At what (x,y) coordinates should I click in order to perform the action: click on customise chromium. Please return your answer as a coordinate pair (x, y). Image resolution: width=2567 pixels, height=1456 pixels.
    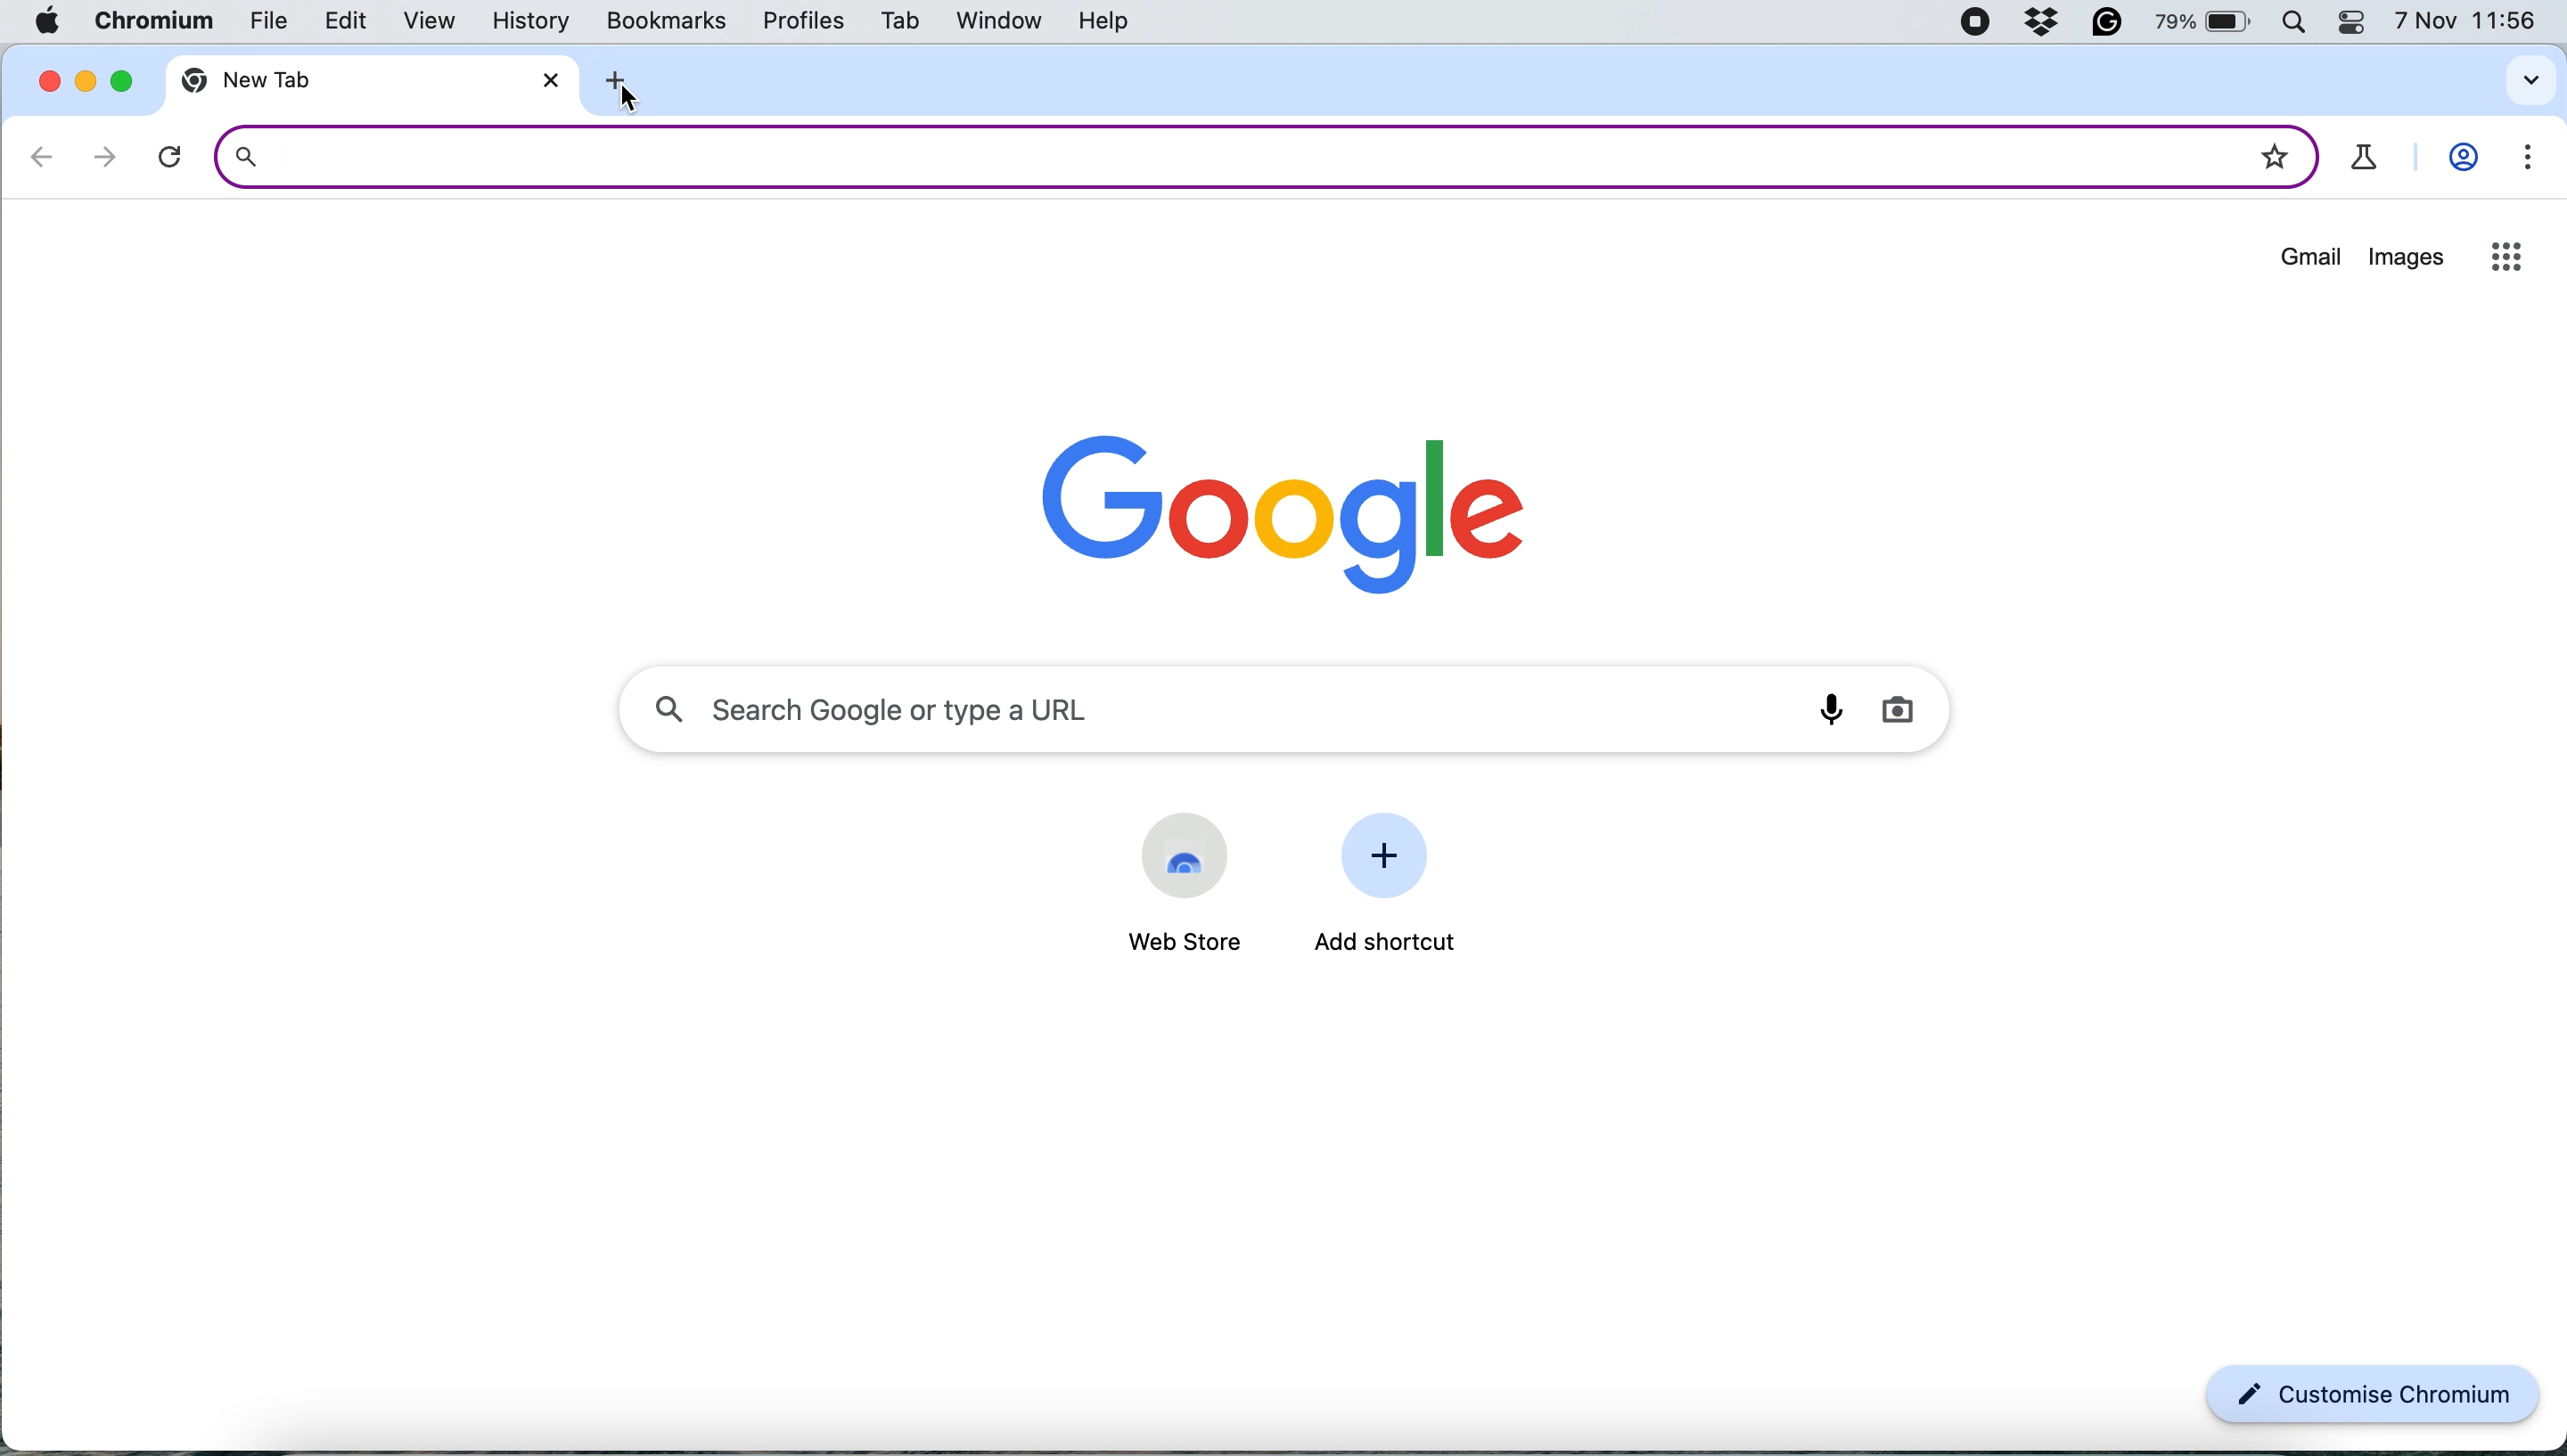
    Looking at the image, I should click on (2374, 1396).